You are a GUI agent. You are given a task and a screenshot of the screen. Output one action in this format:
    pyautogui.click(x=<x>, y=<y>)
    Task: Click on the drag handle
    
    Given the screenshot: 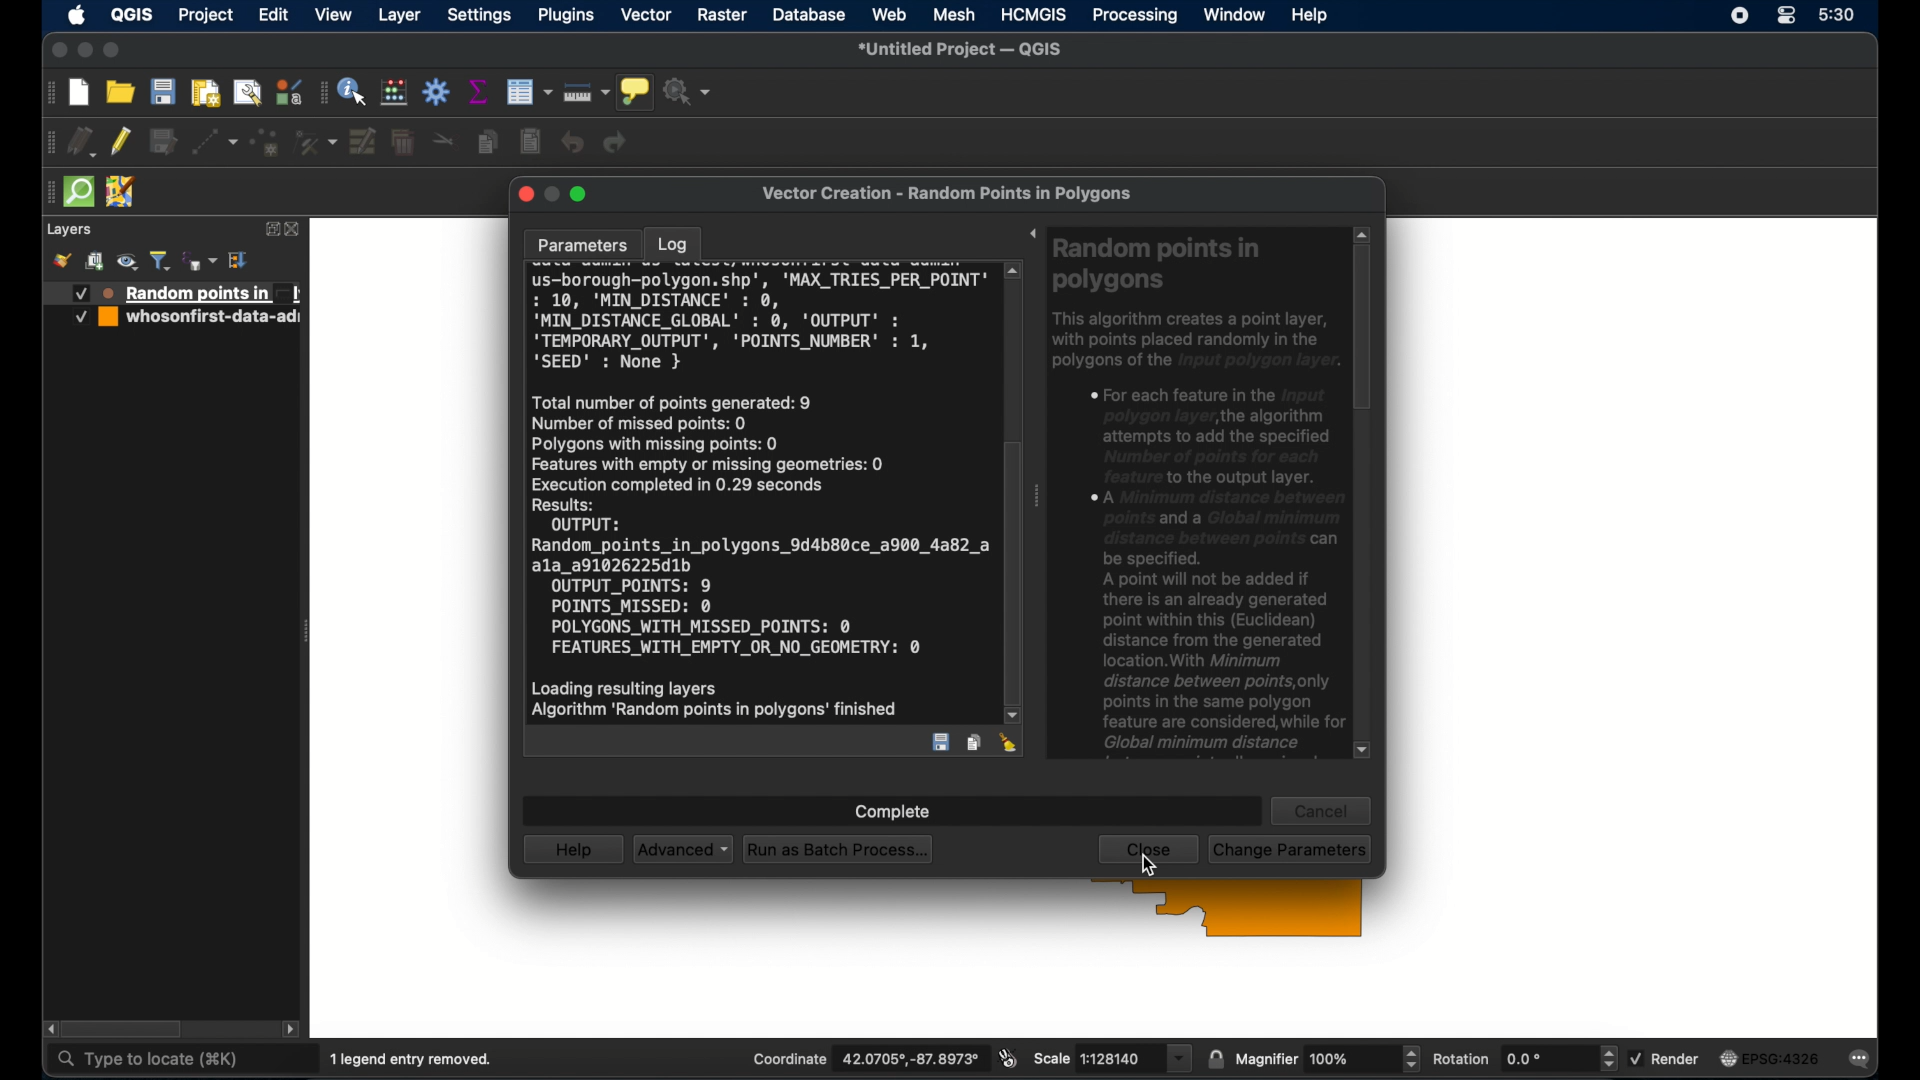 What is the action you would take?
    pyautogui.click(x=49, y=92)
    